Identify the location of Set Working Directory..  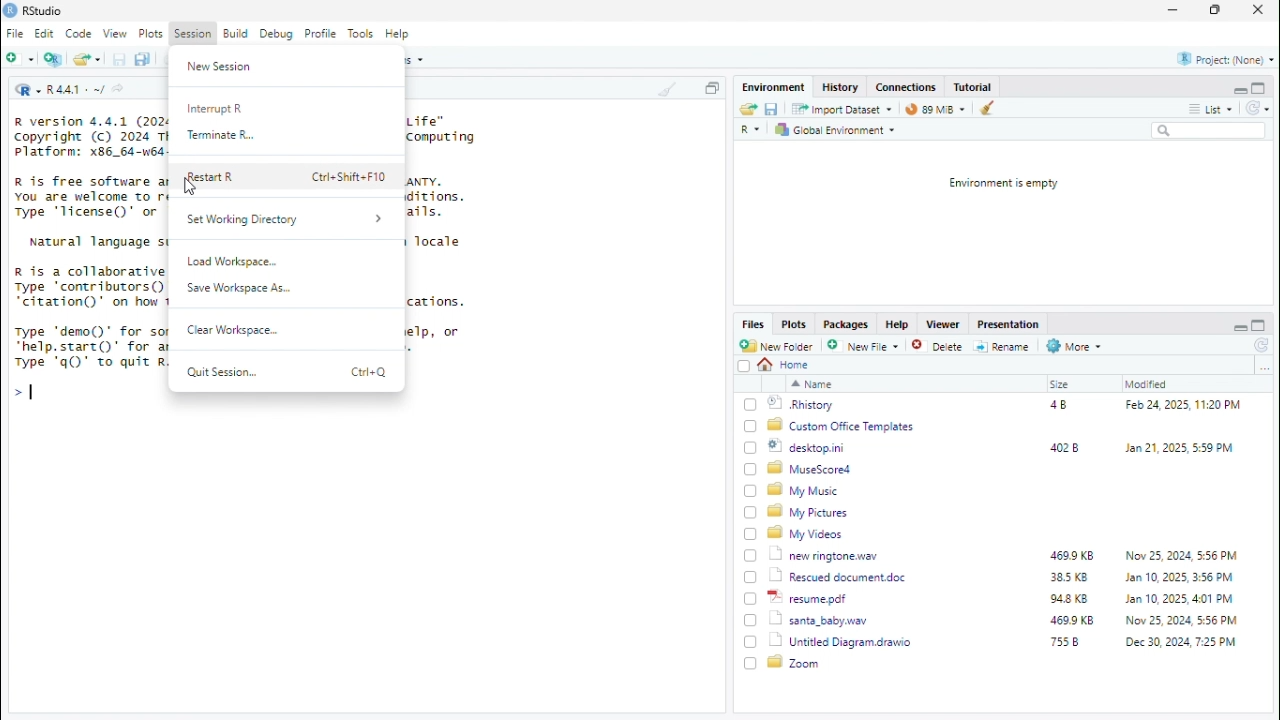
(287, 220).